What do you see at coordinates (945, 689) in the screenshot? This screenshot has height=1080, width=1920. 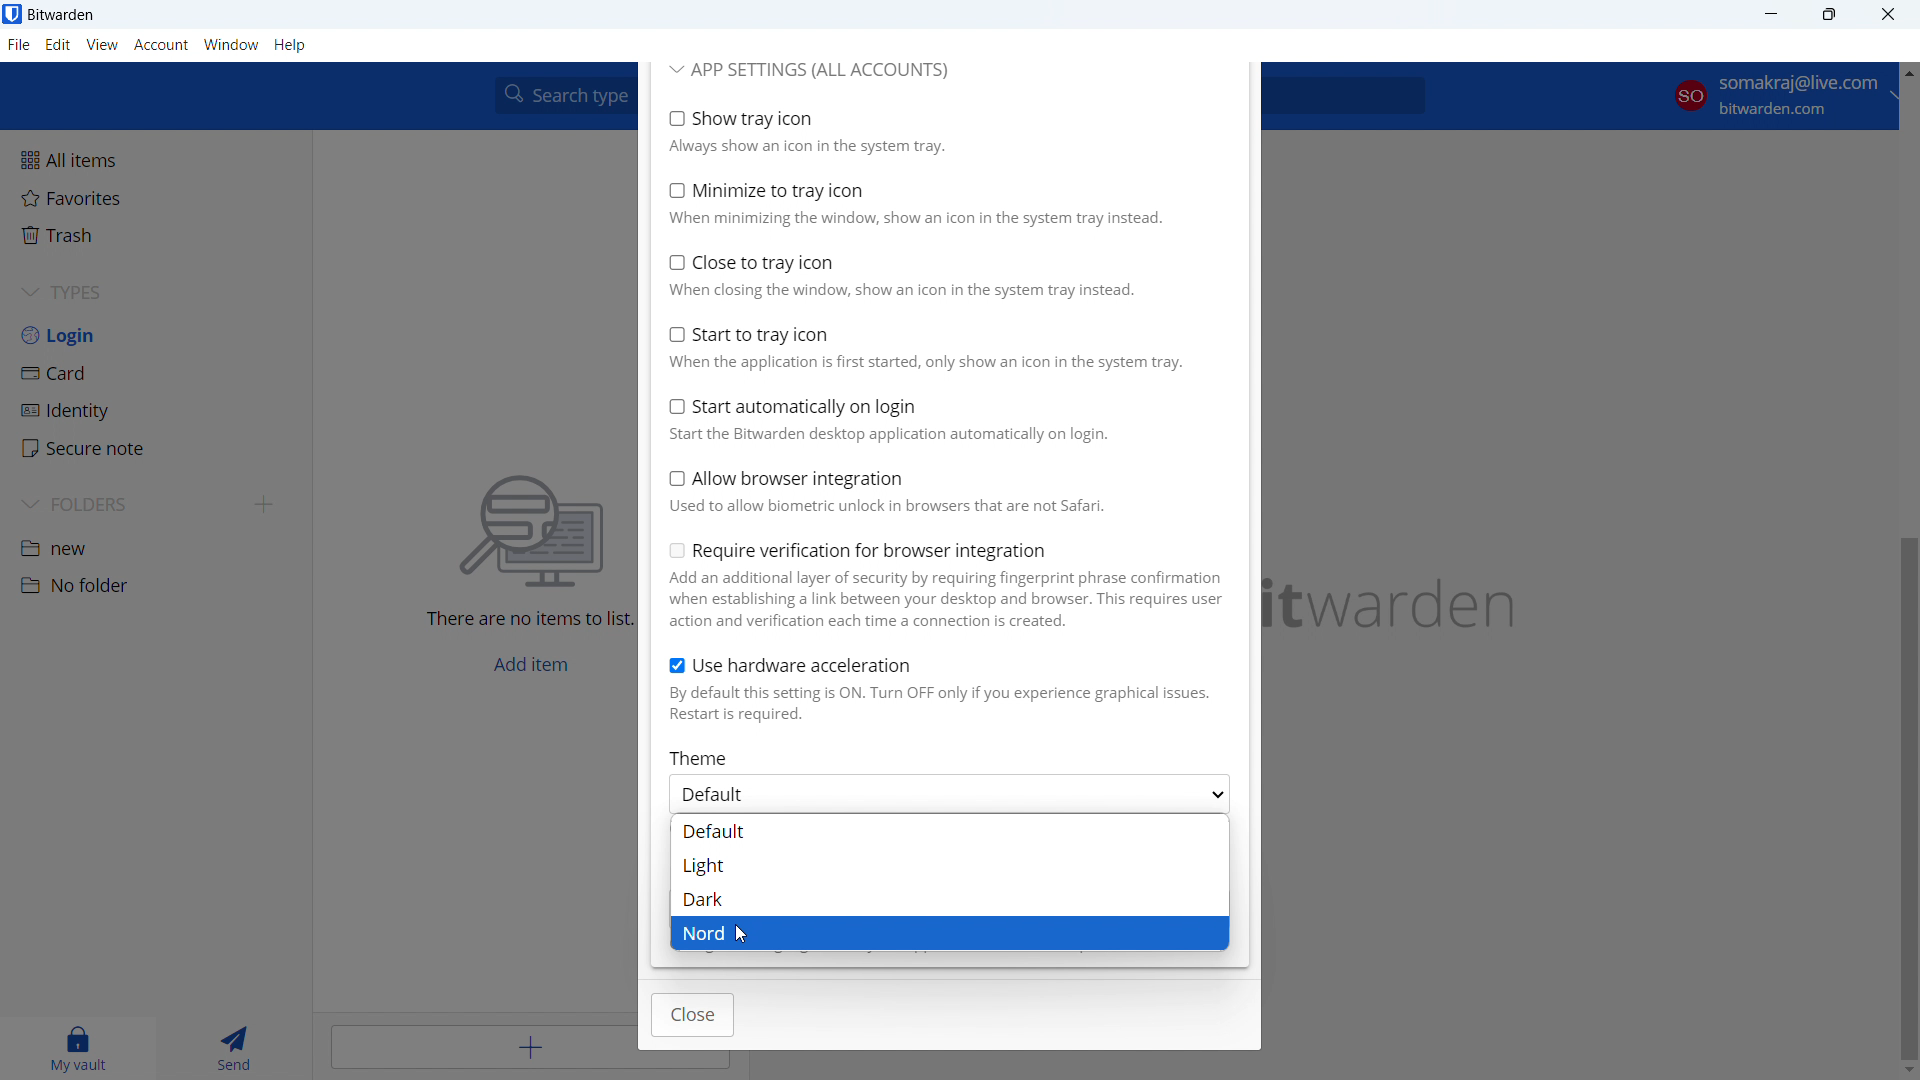 I see `use hardware acceleration` at bounding box center [945, 689].